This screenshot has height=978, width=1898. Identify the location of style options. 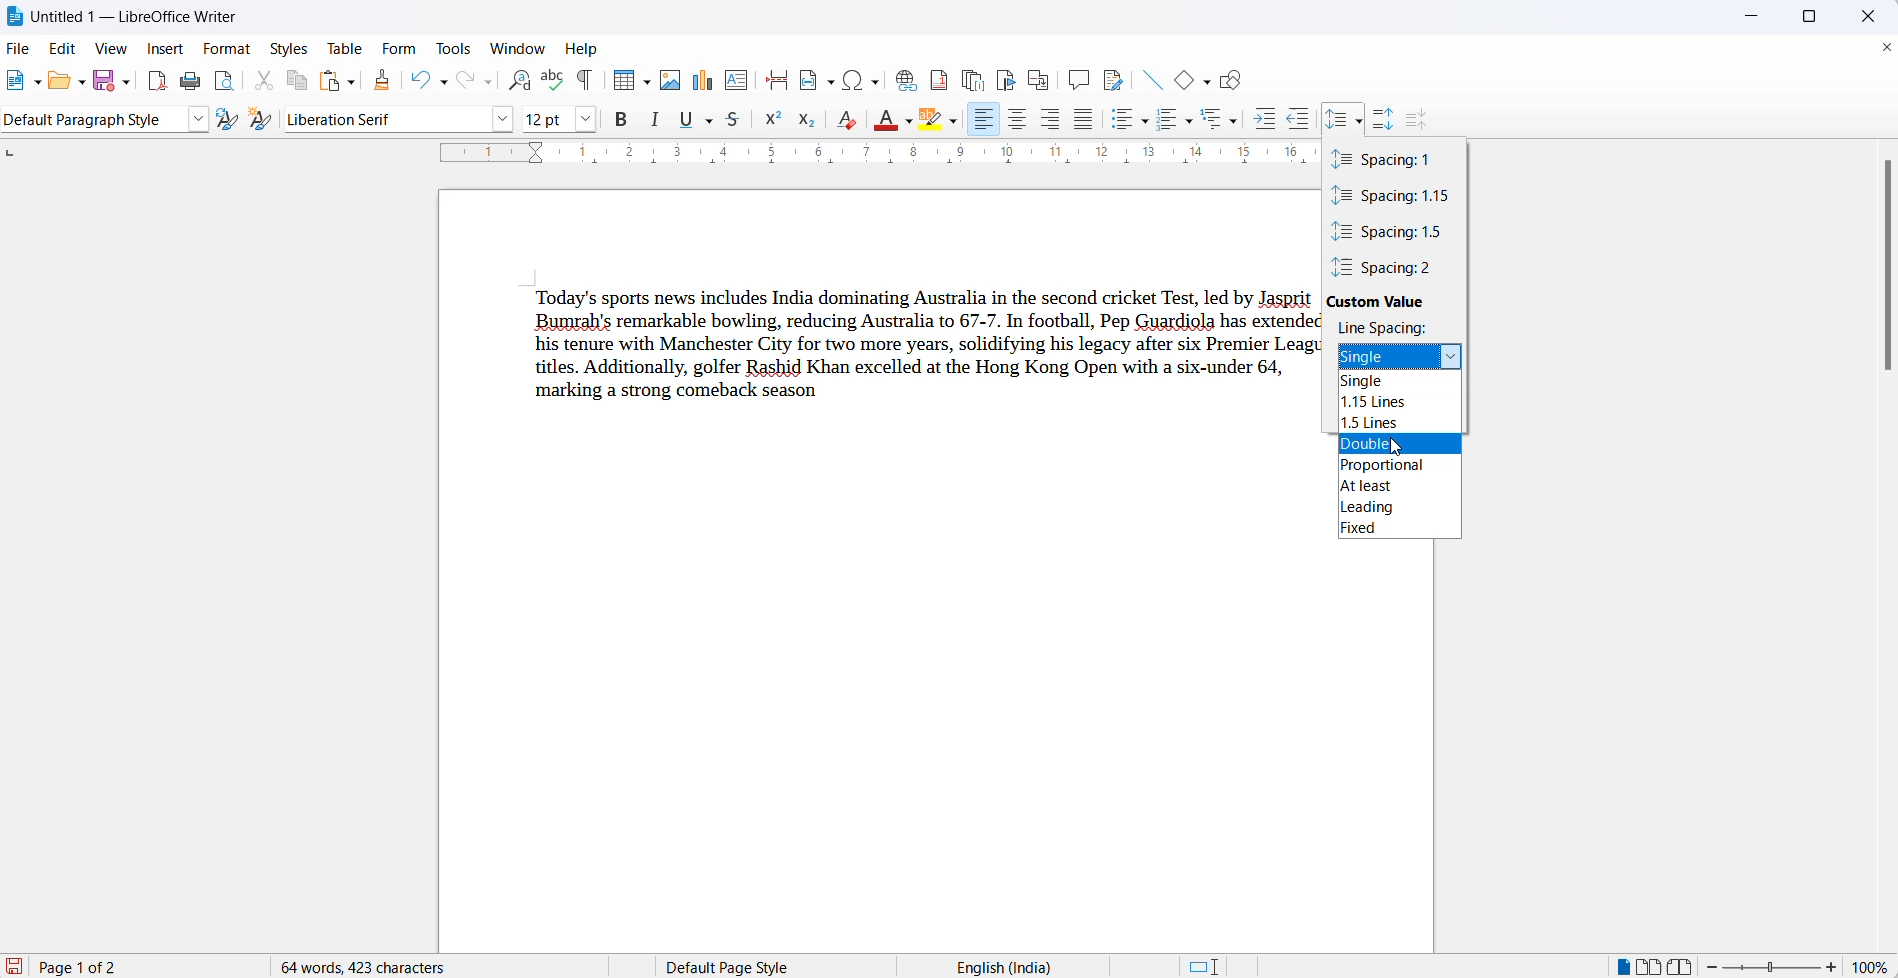
(197, 119).